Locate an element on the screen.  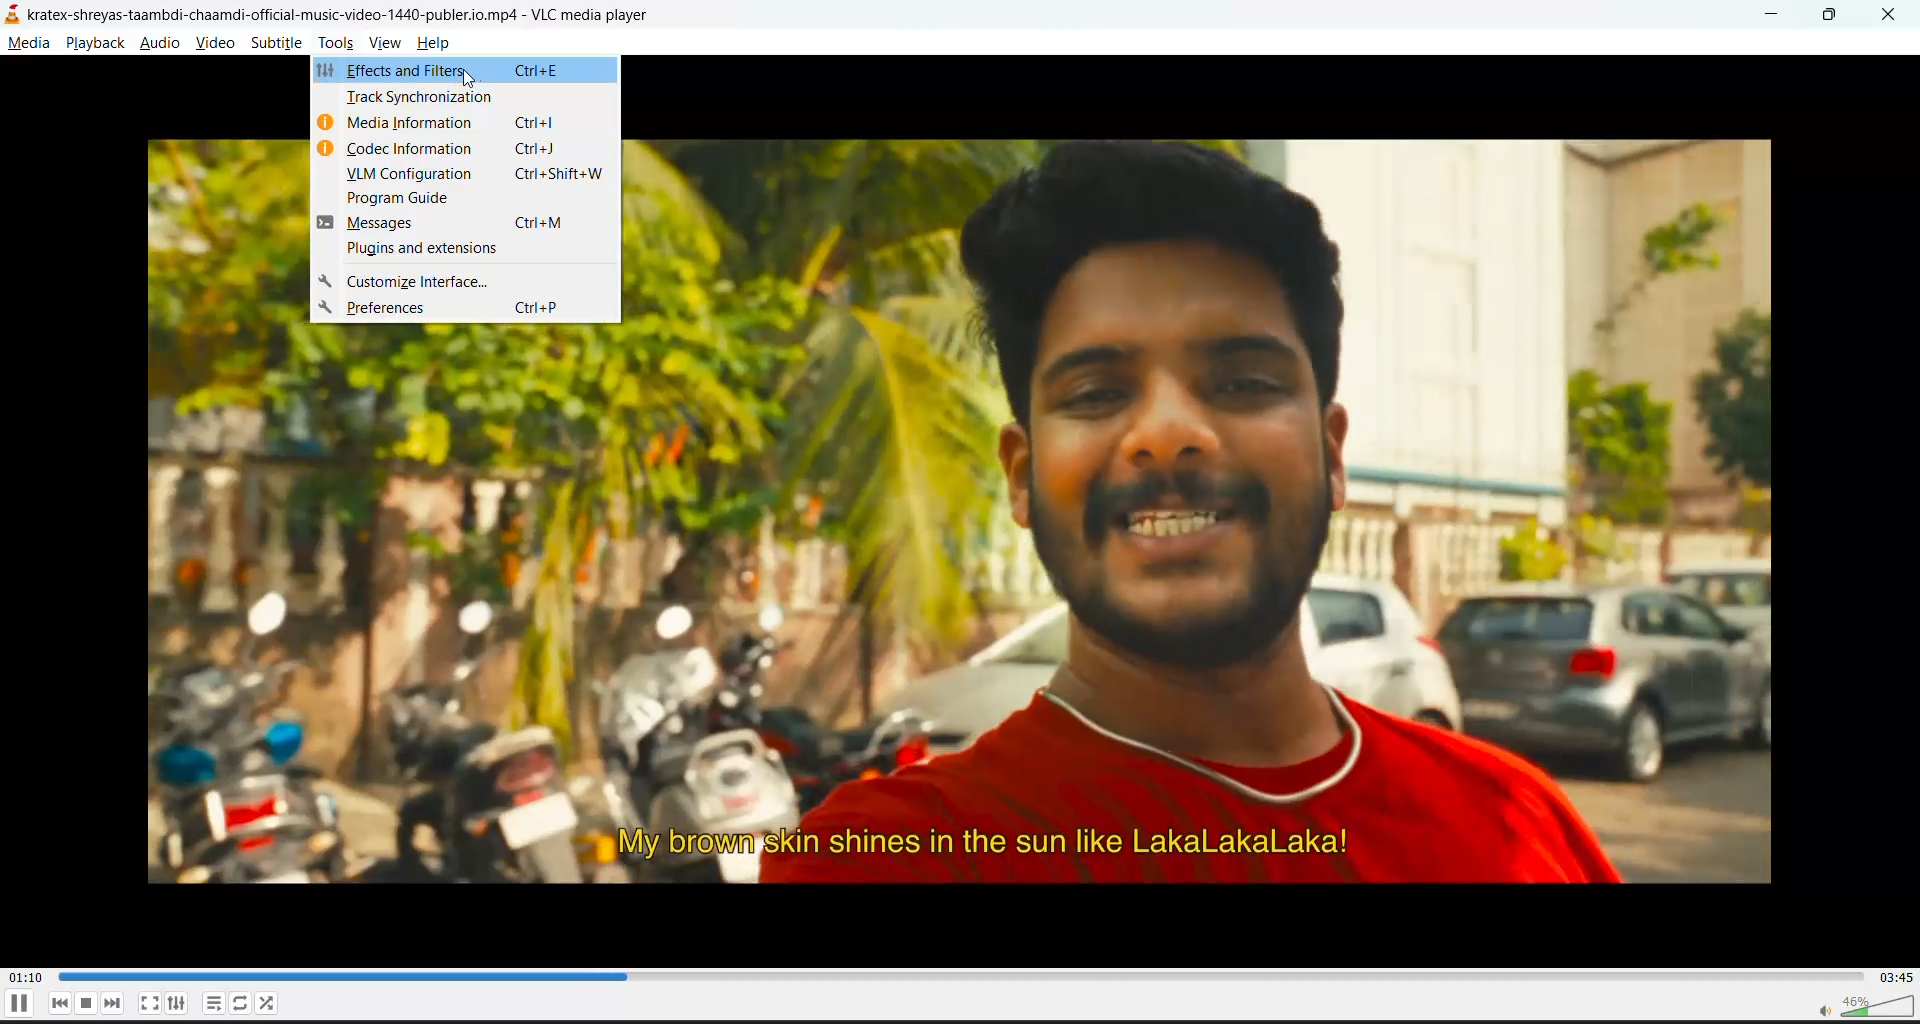
stop is located at coordinates (89, 1004).